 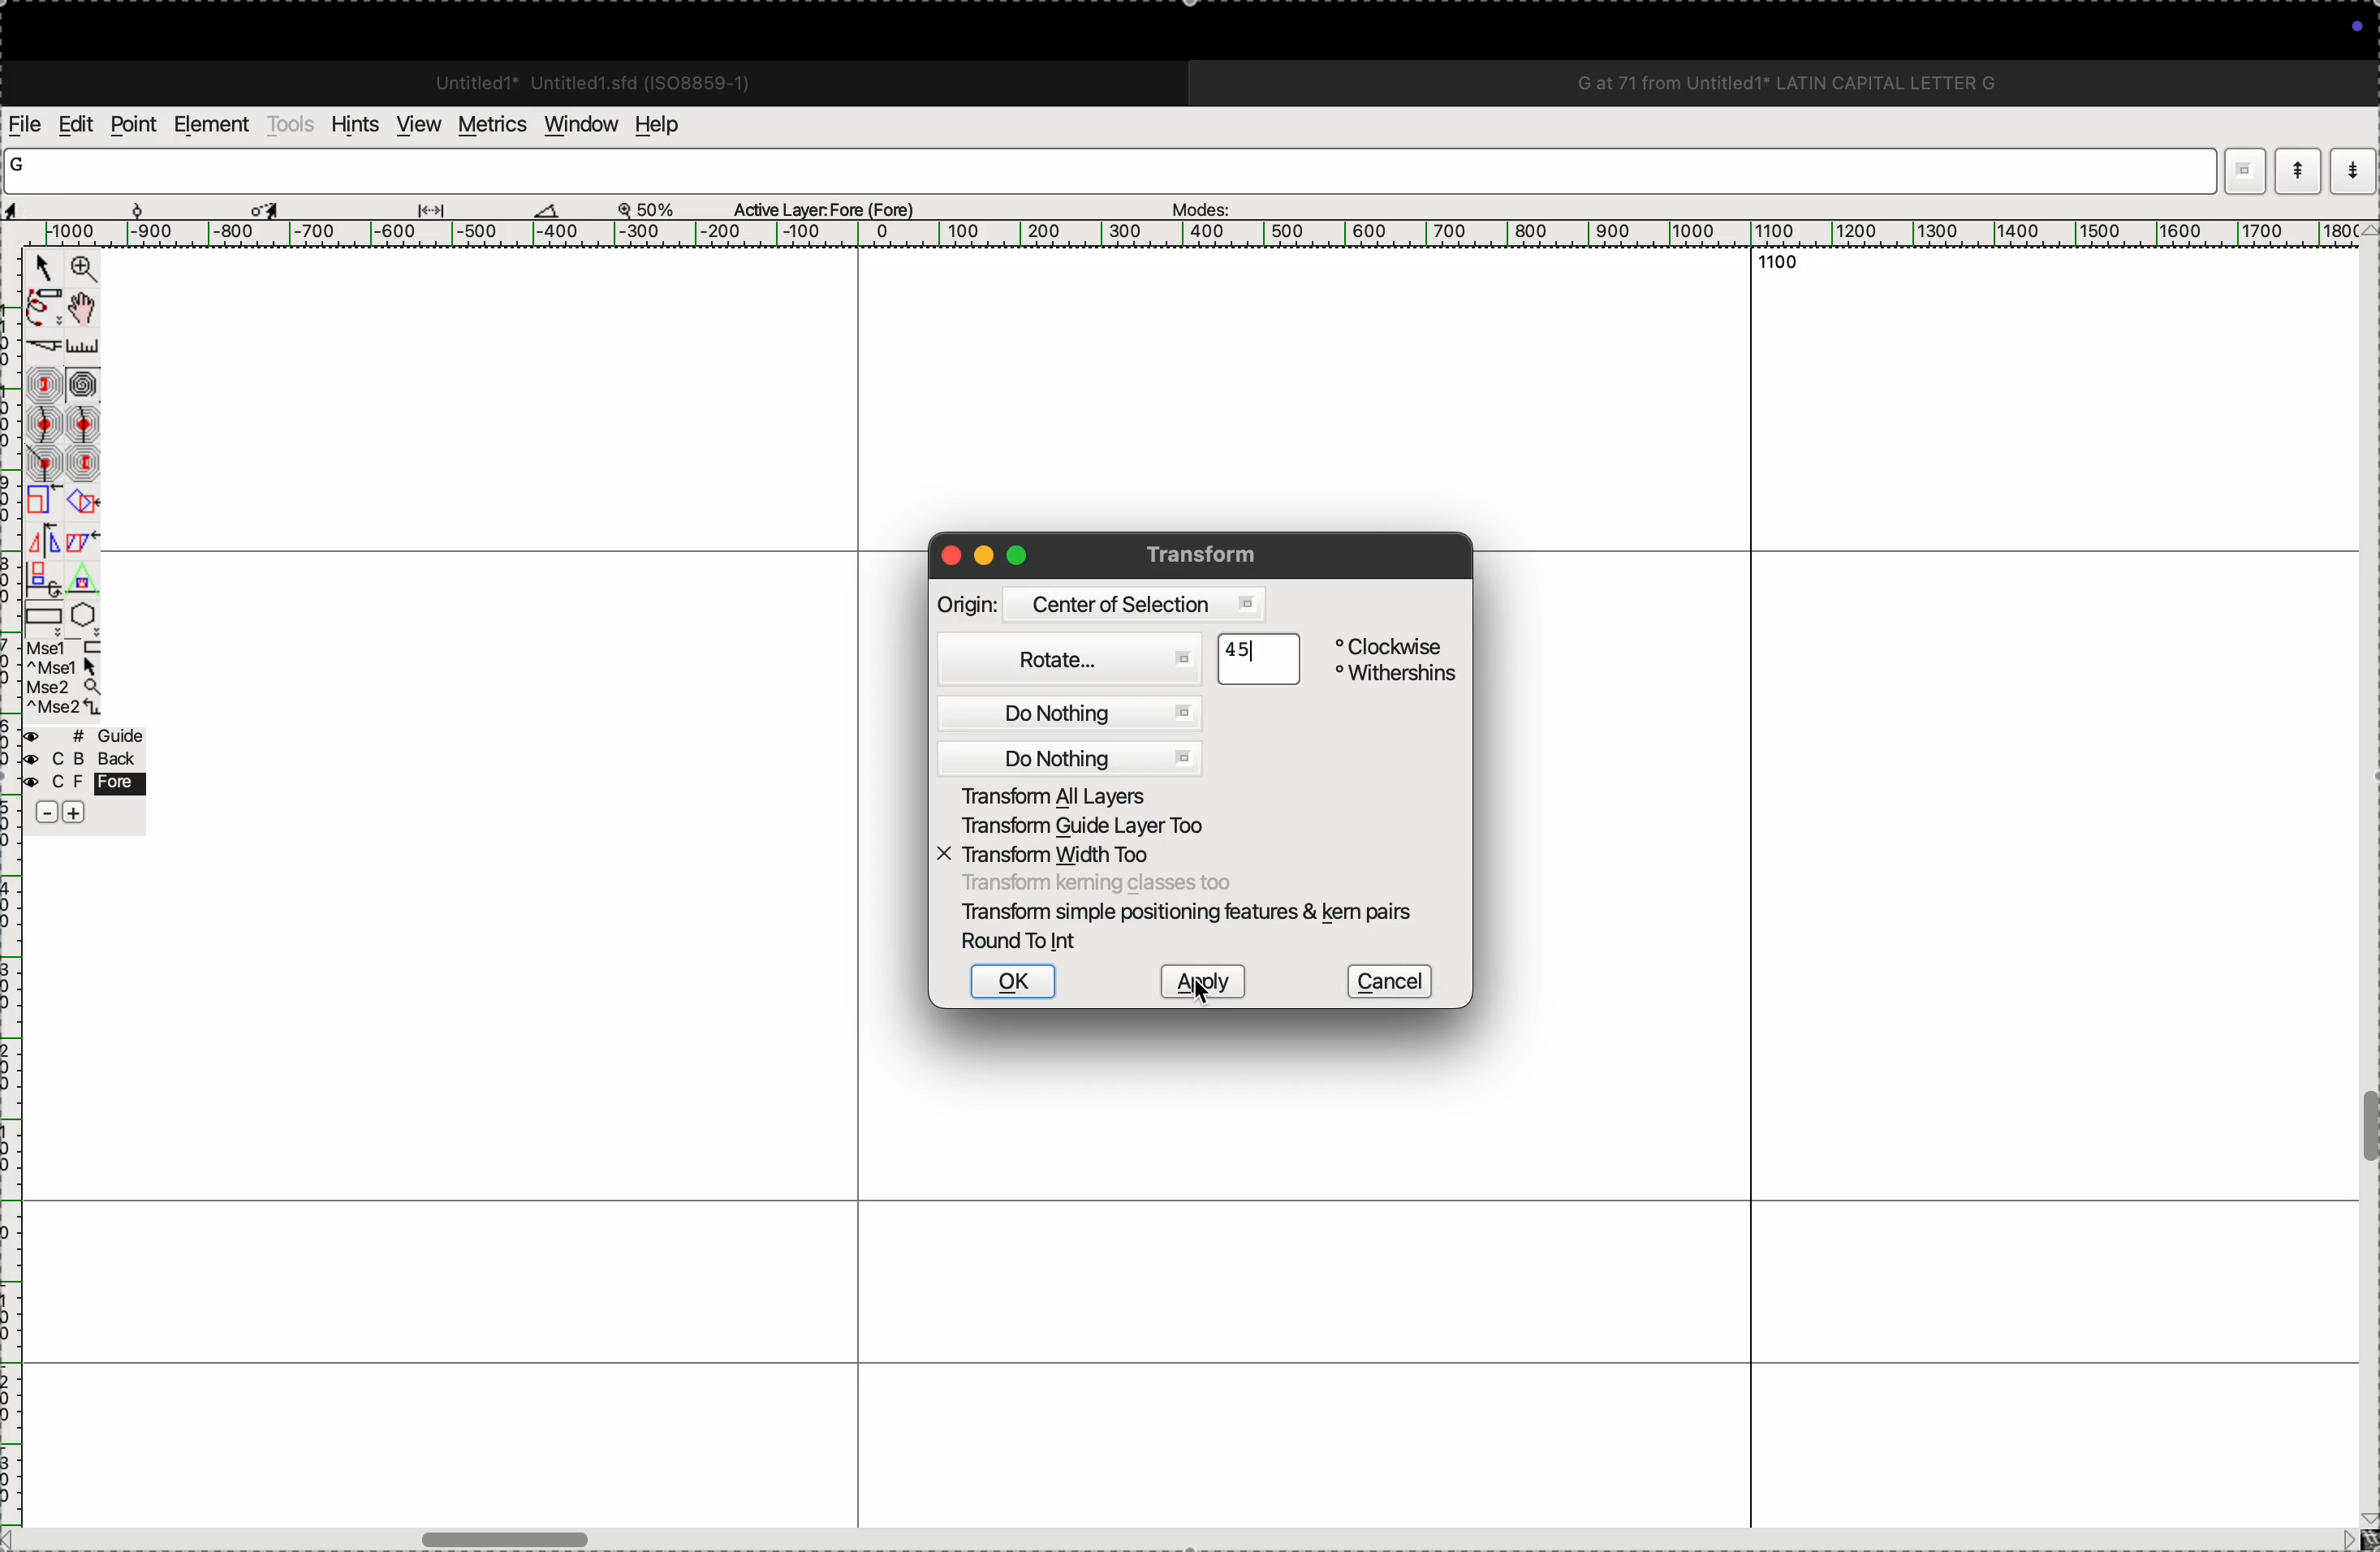 What do you see at coordinates (1396, 981) in the screenshot?
I see `cancel` at bounding box center [1396, 981].